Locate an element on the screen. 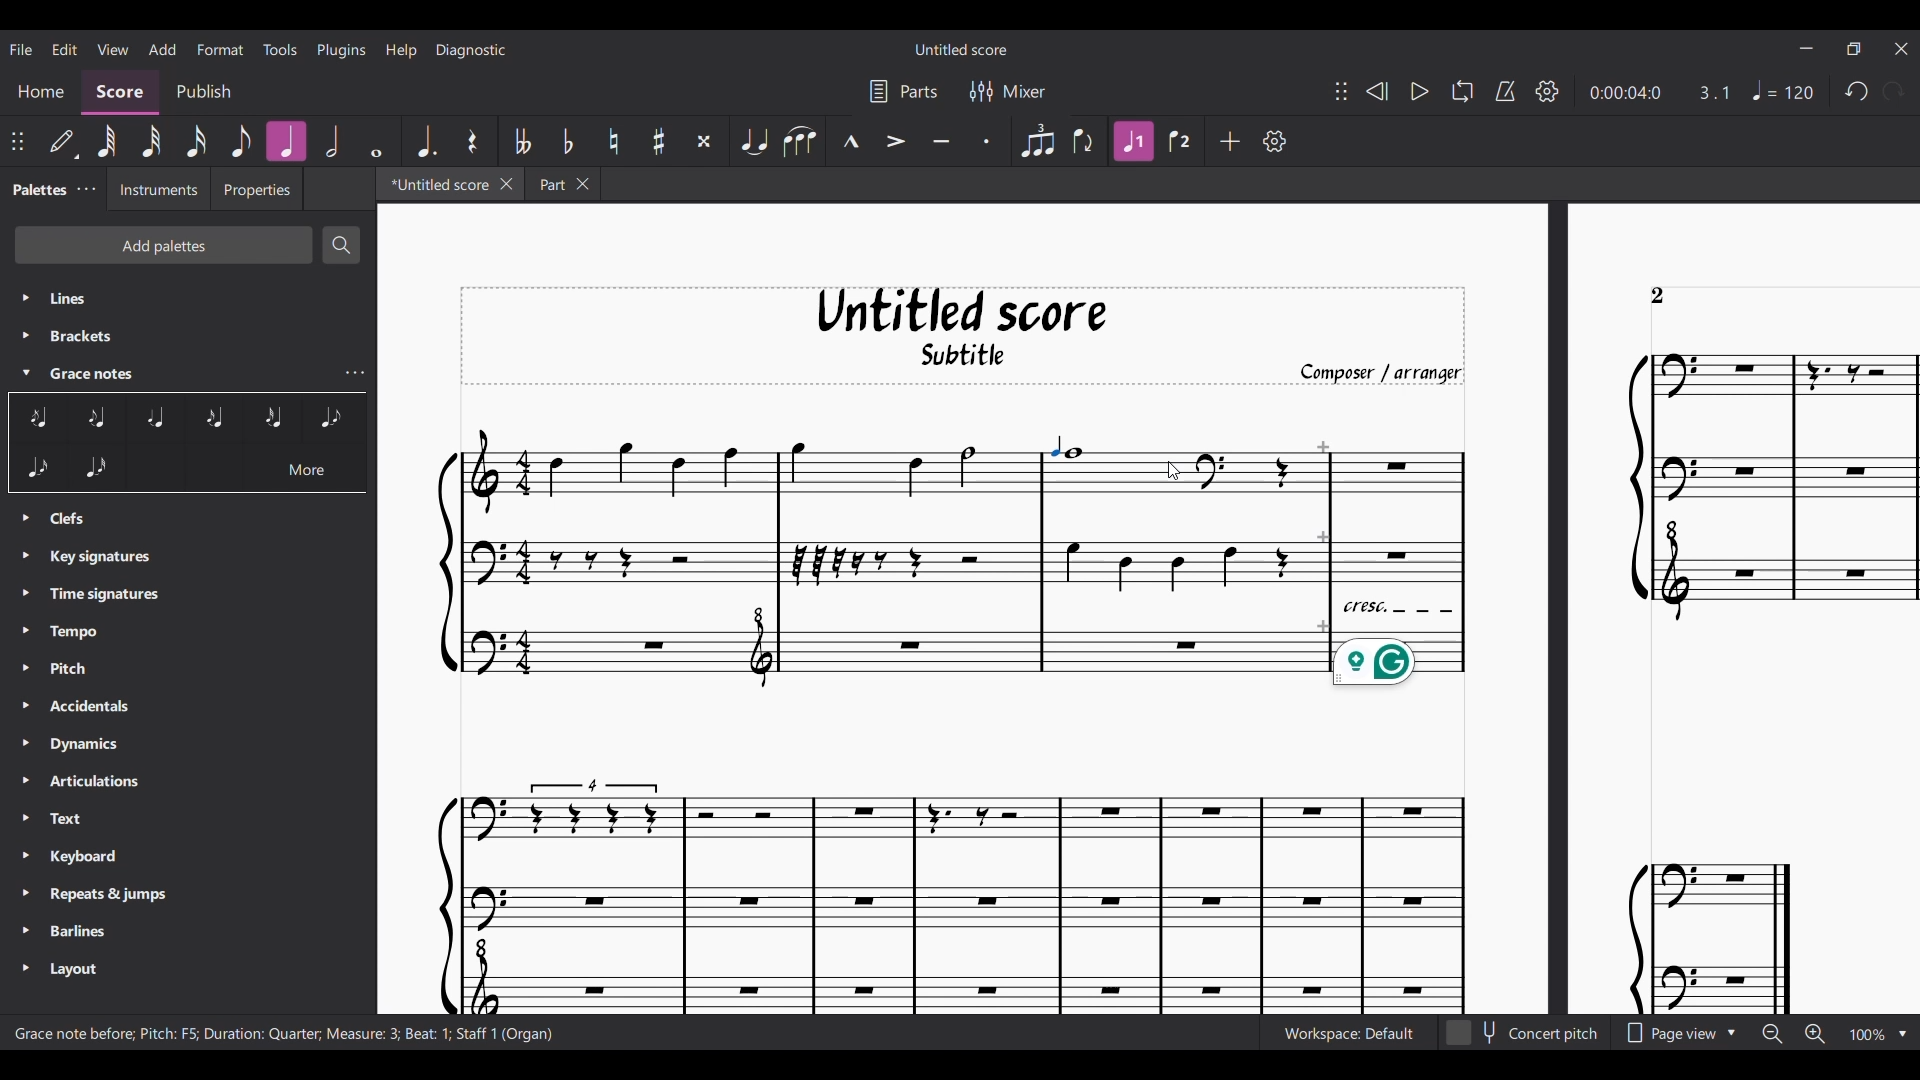 This screenshot has width=1920, height=1080. Tools menu is located at coordinates (281, 49).